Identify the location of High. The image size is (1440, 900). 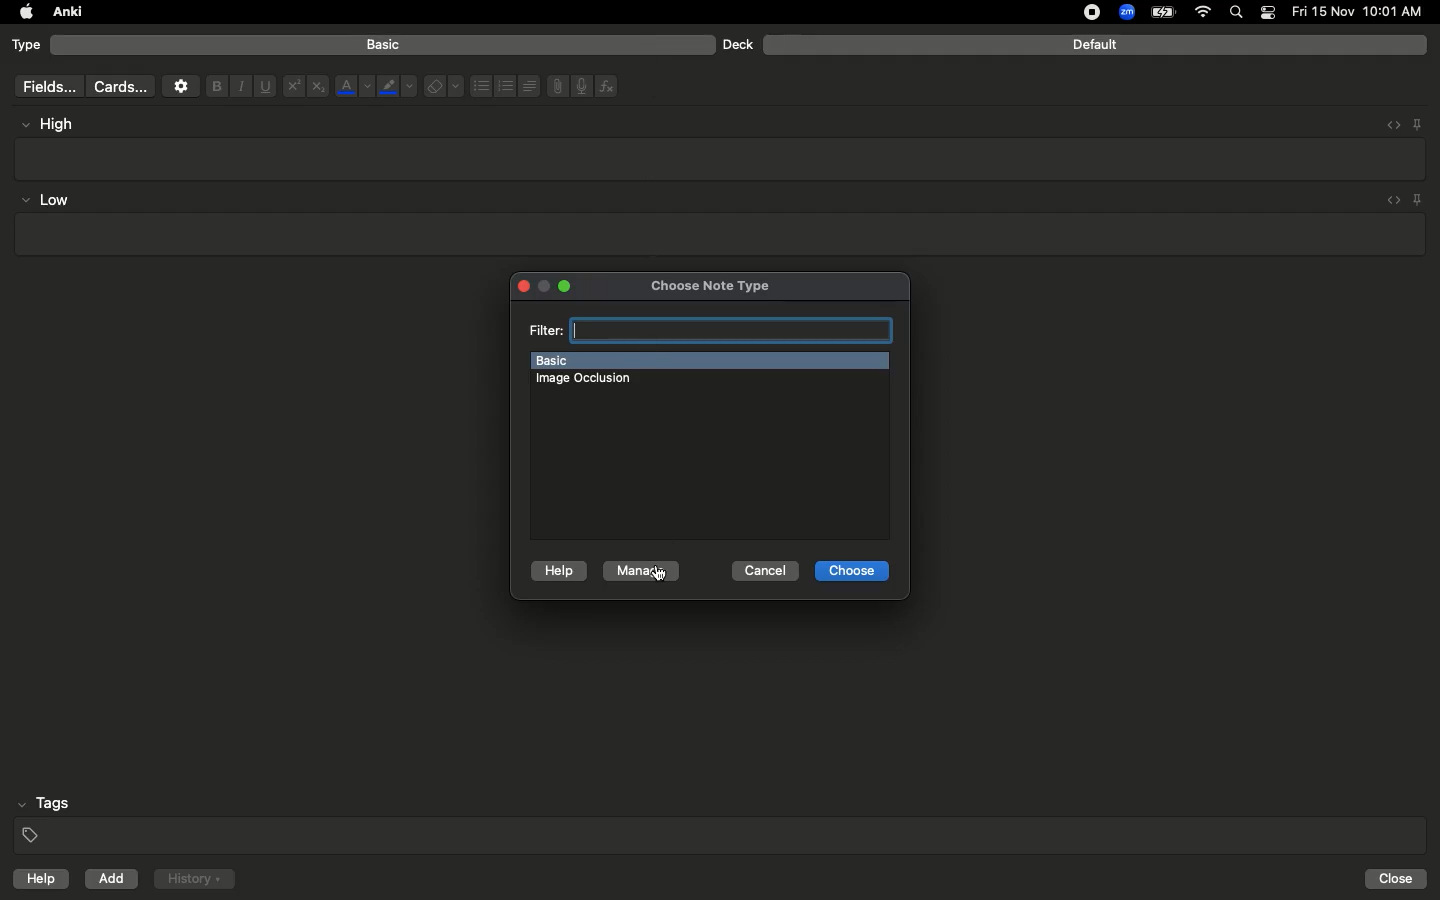
(56, 124).